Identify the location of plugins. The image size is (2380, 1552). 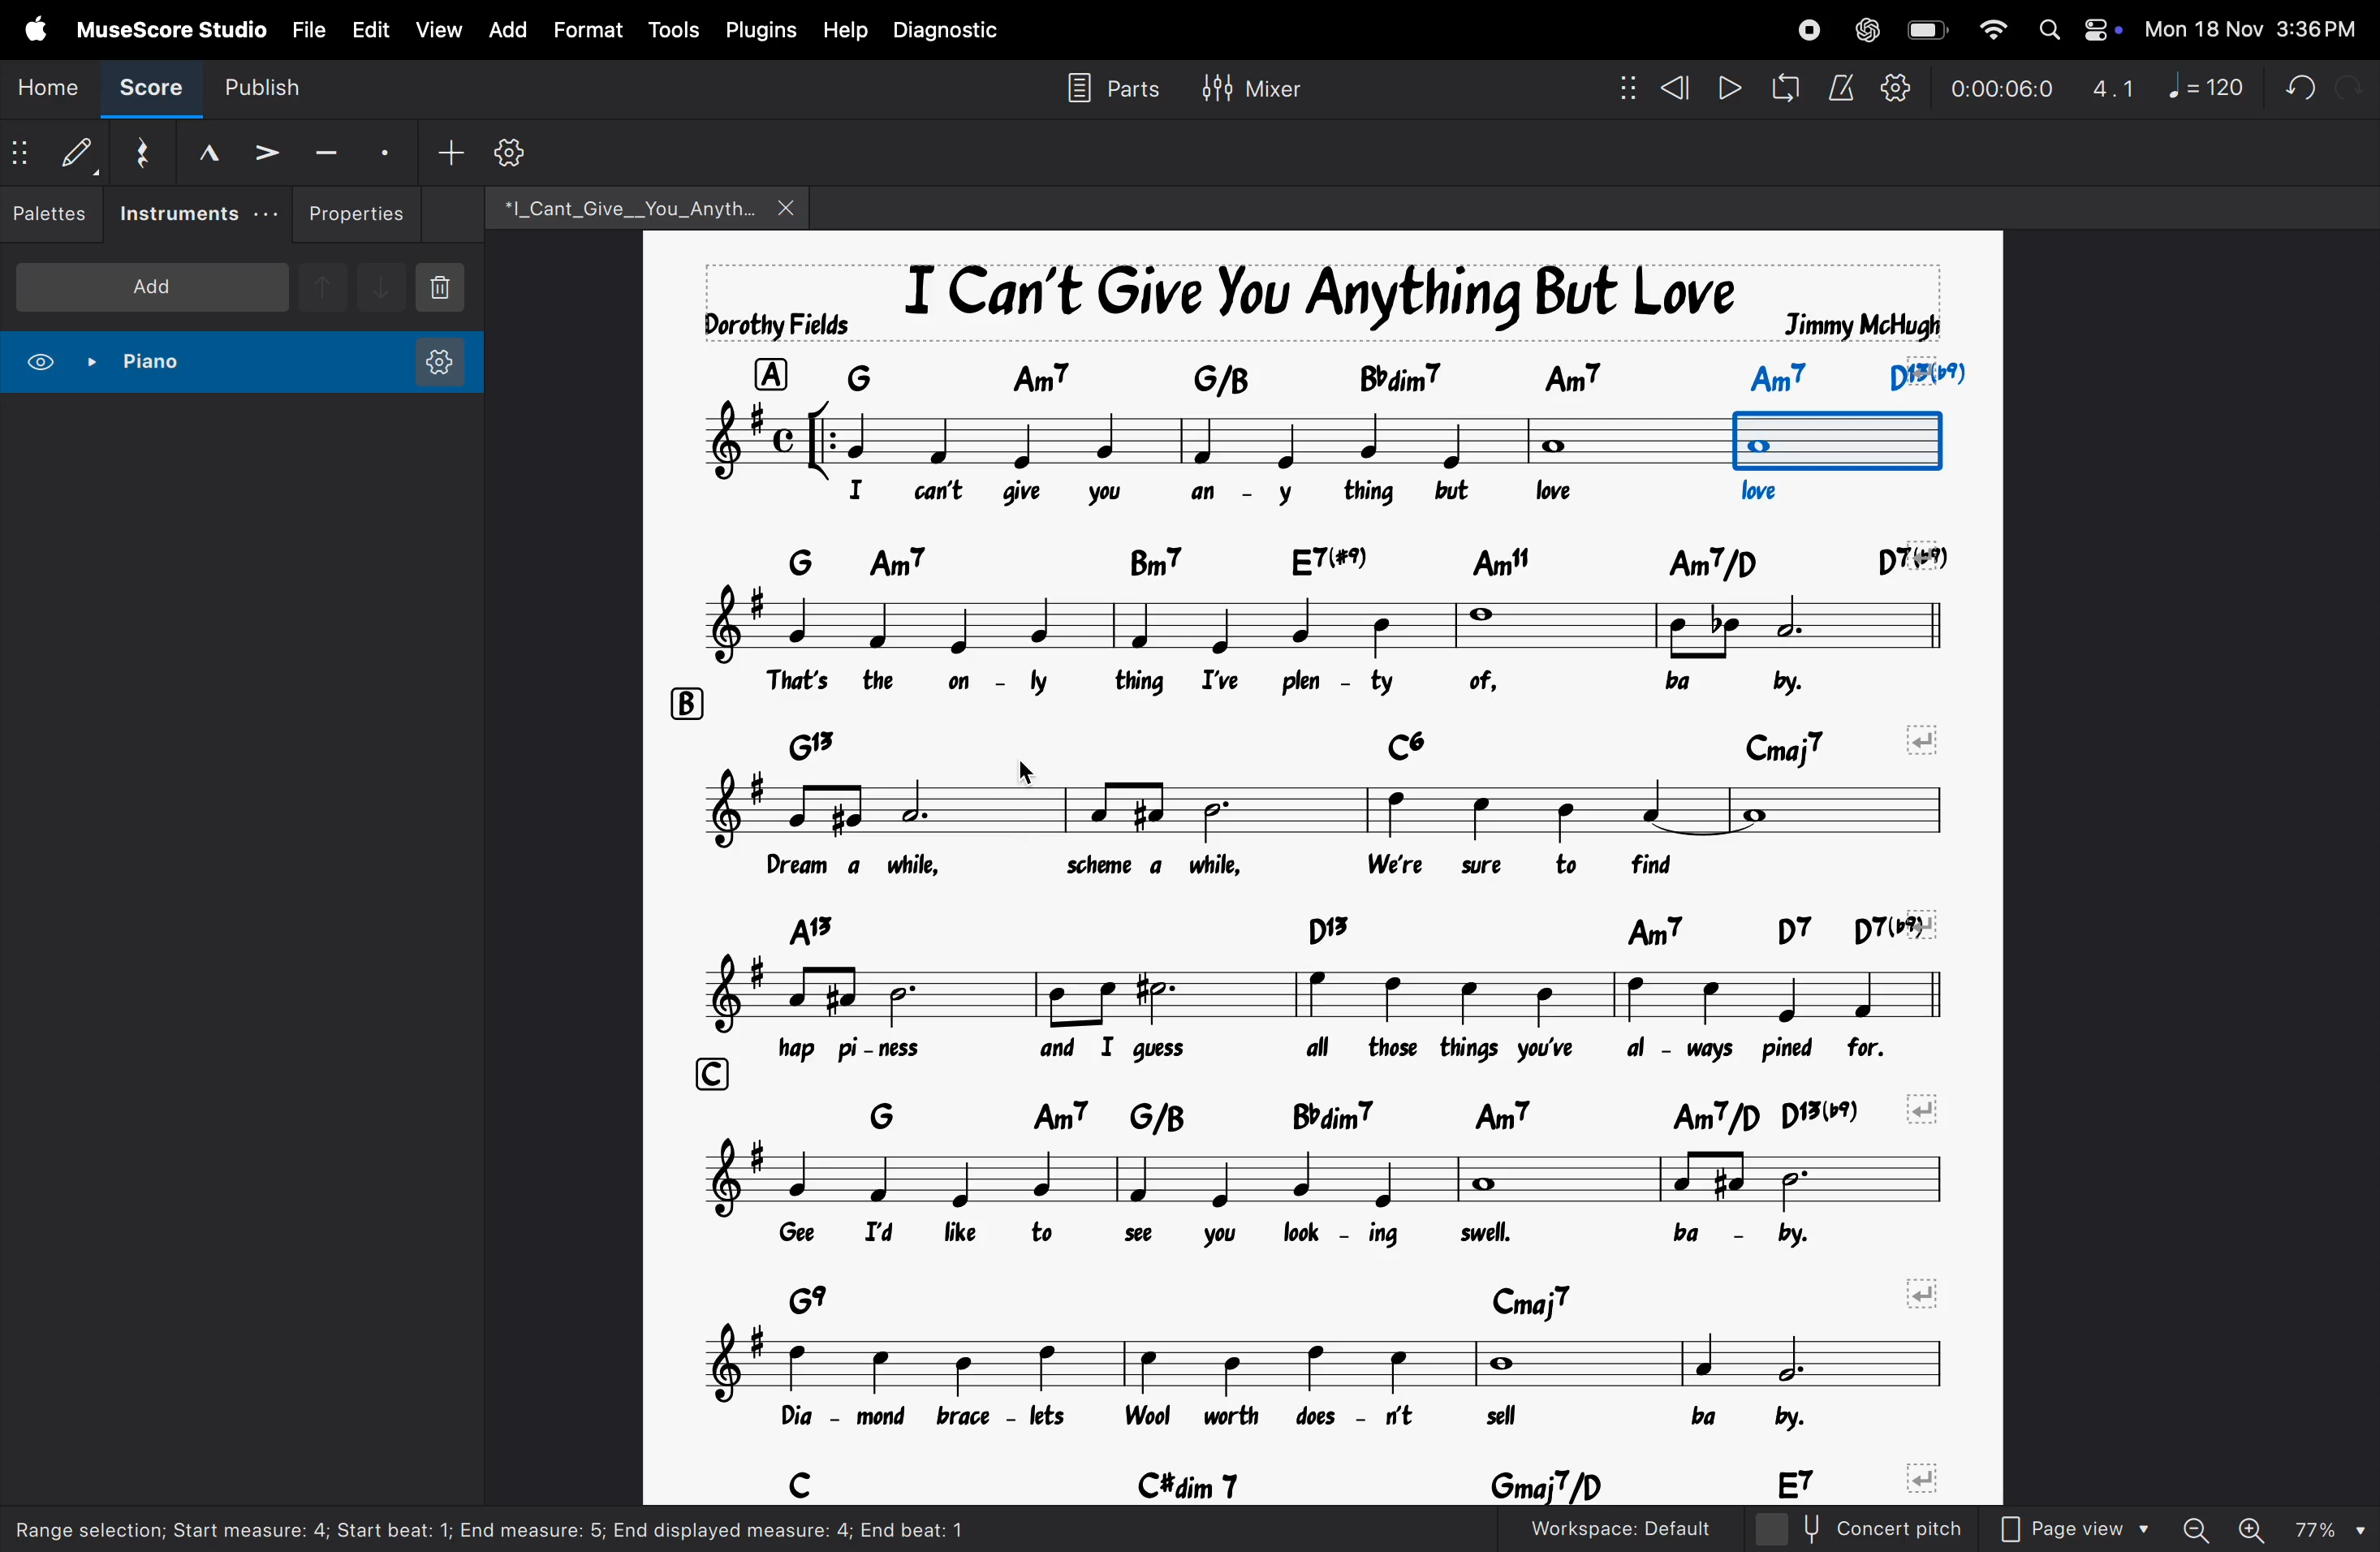
(758, 29).